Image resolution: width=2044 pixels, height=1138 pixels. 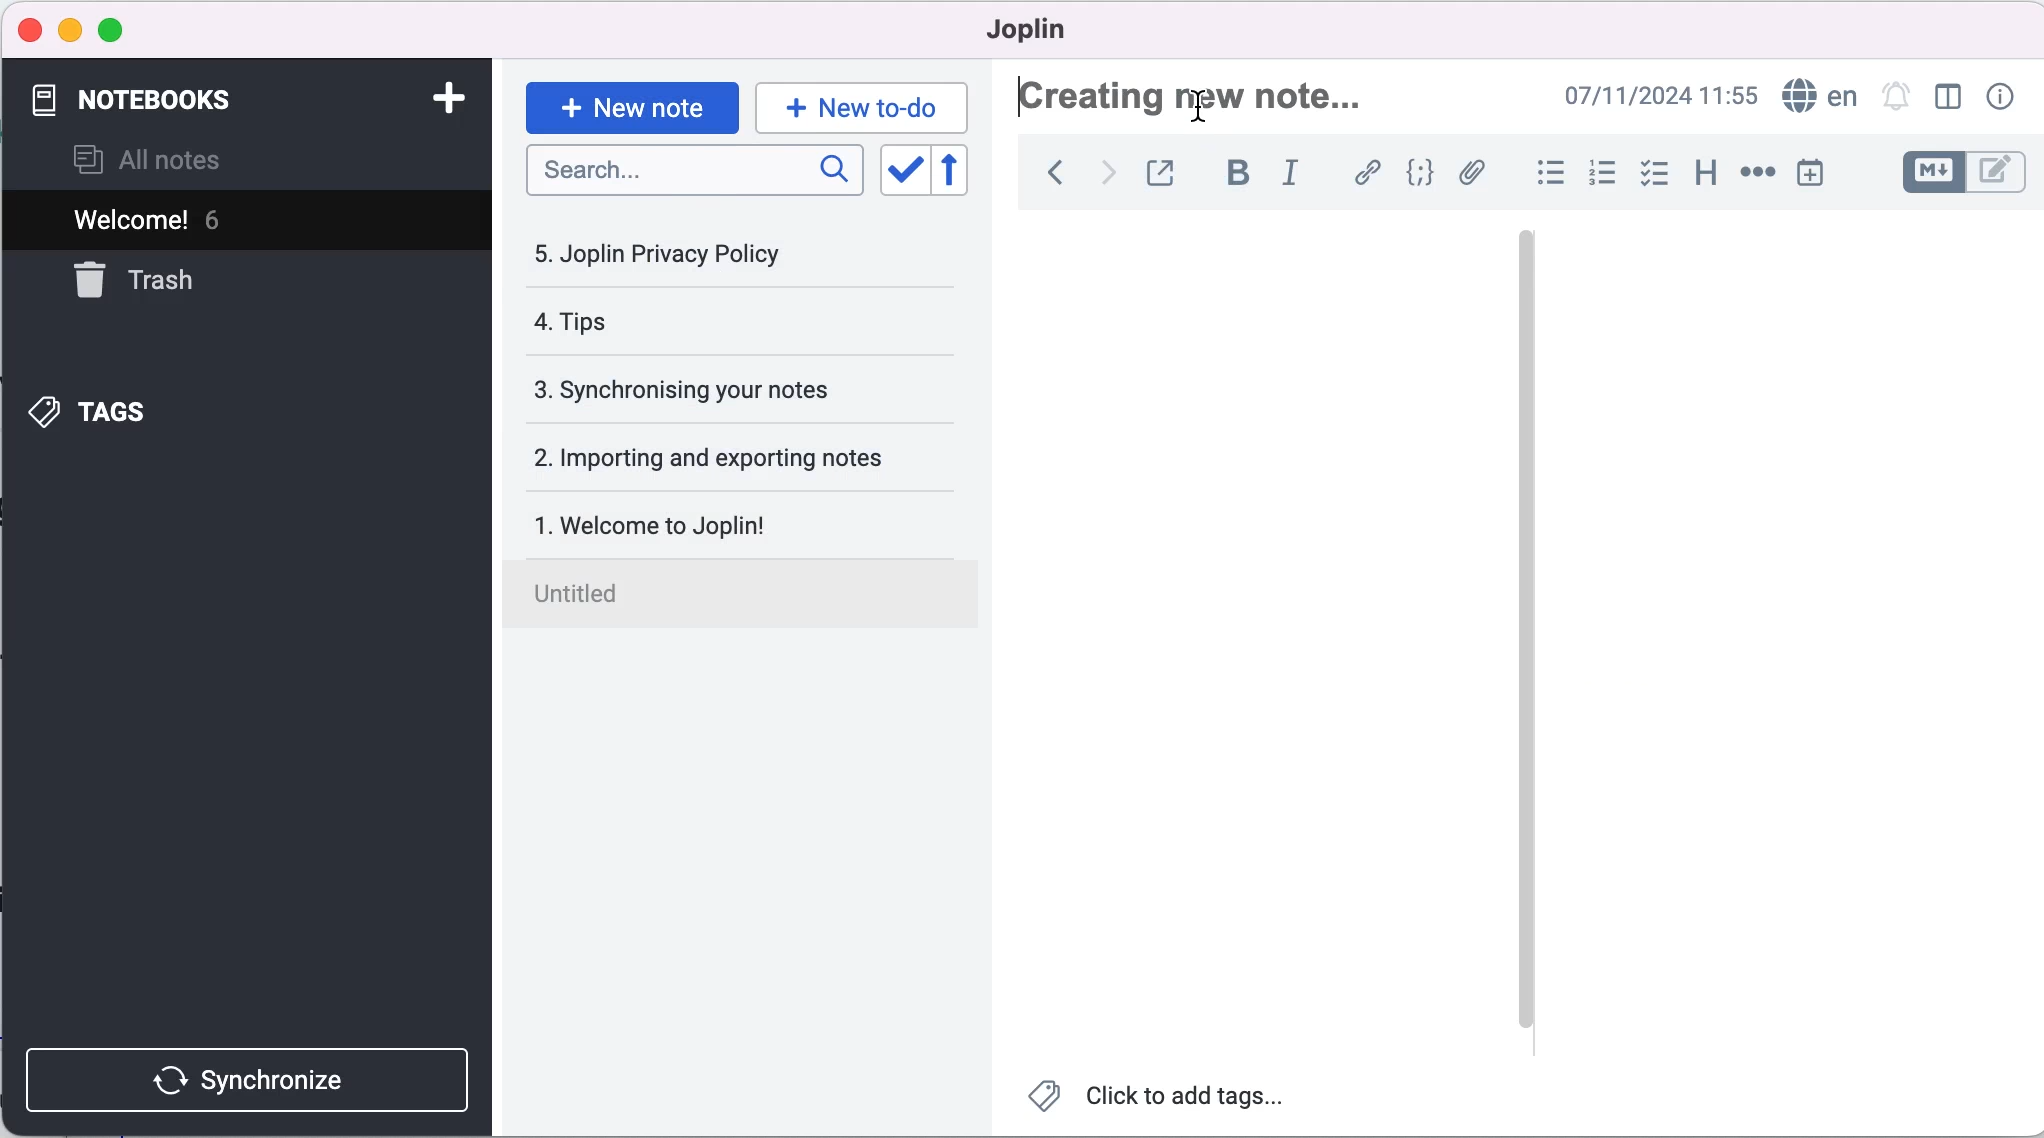 What do you see at coordinates (1823, 172) in the screenshot?
I see `insert time` at bounding box center [1823, 172].